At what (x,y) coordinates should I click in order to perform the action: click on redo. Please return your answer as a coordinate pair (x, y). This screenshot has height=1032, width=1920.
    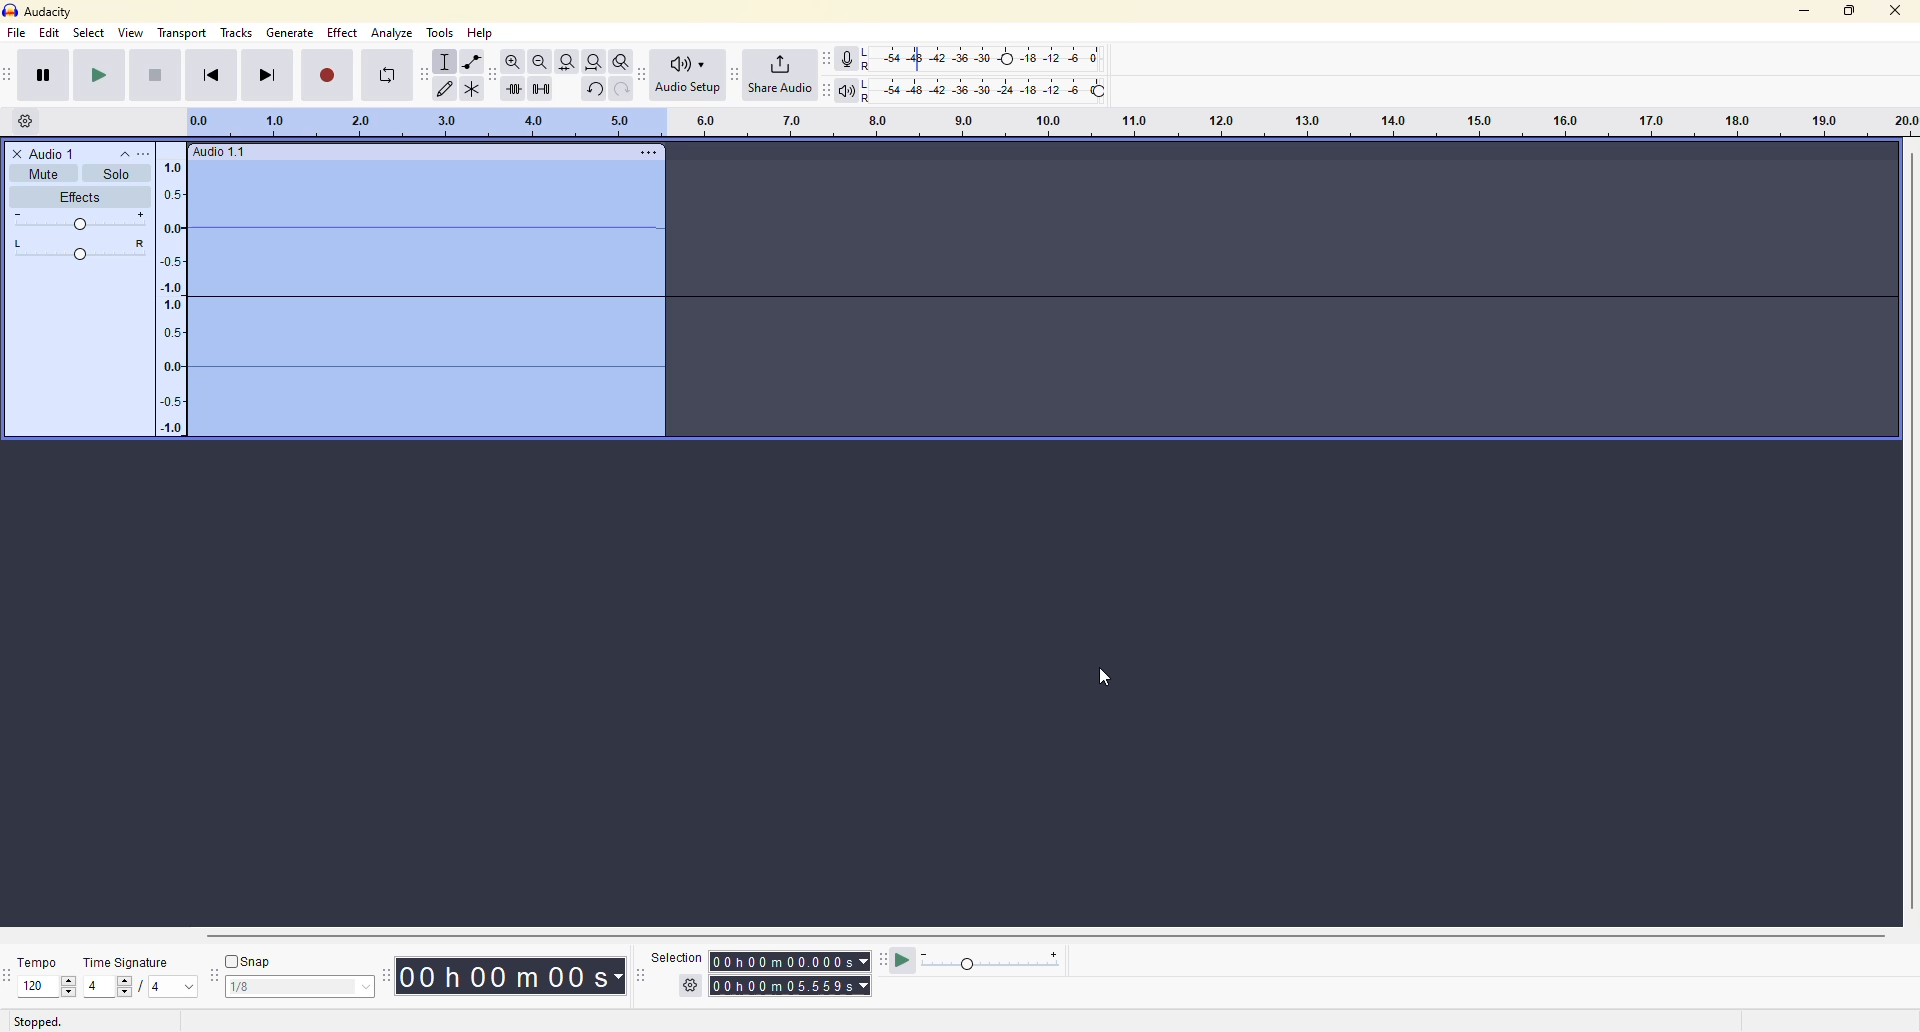
    Looking at the image, I should click on (621, 89).